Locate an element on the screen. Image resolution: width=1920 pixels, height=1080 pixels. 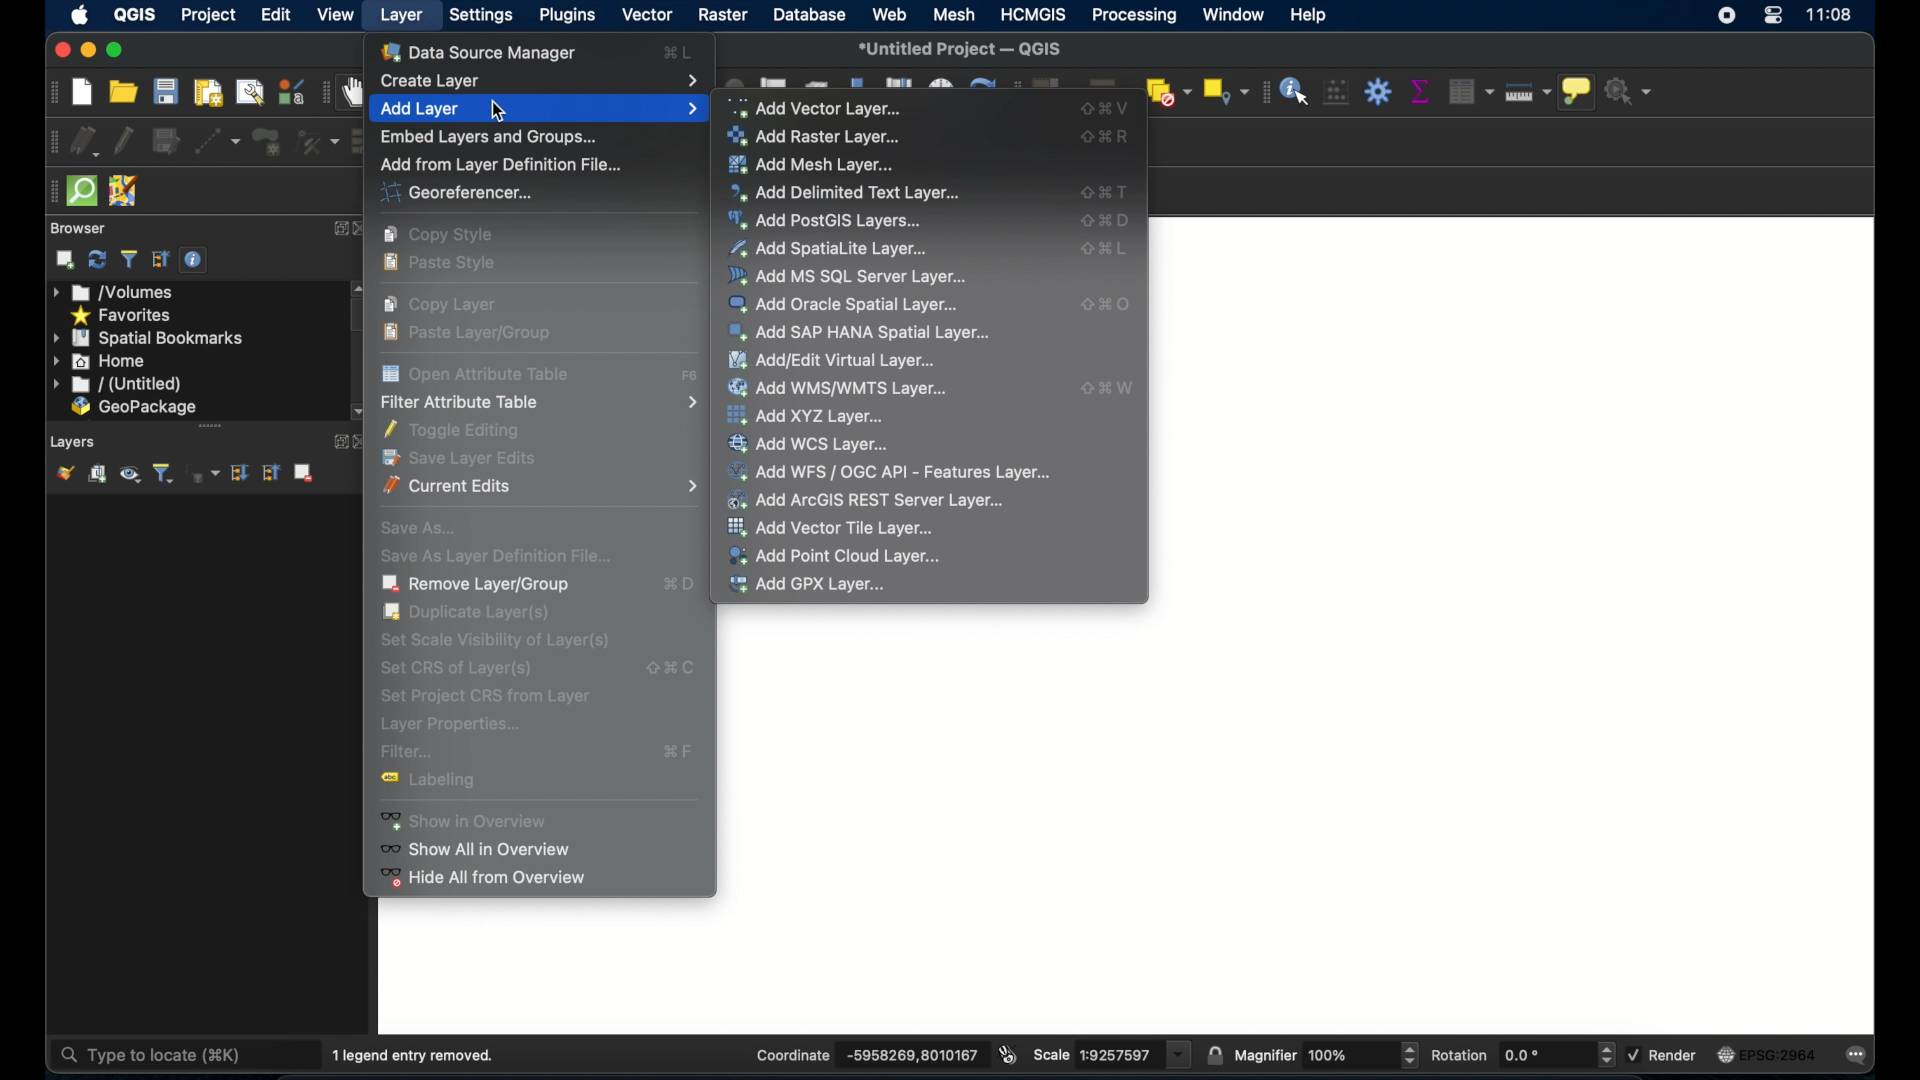
favorites is located at coordinates (124, 314).